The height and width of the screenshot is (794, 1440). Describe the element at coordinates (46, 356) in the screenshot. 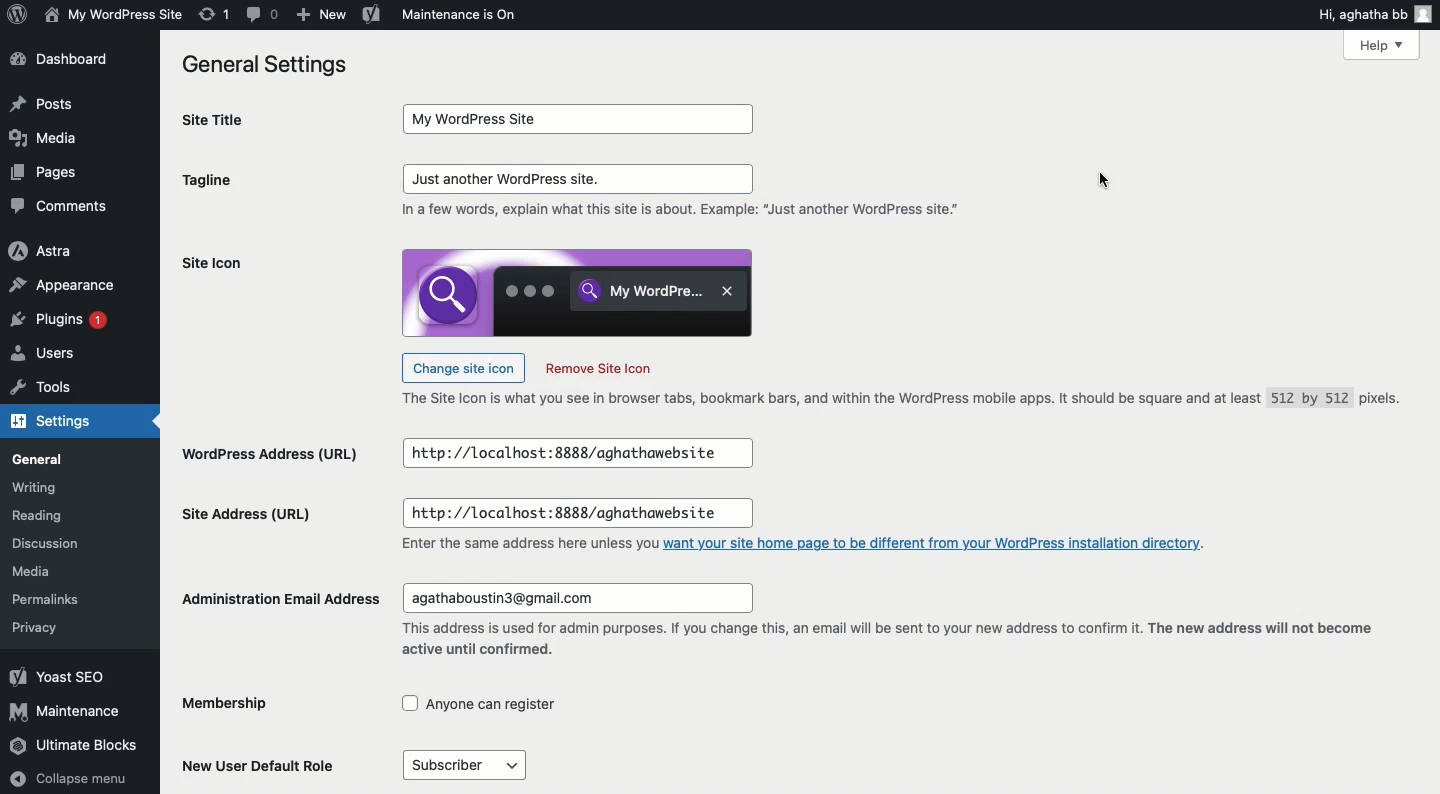

I see `Users` at that location.